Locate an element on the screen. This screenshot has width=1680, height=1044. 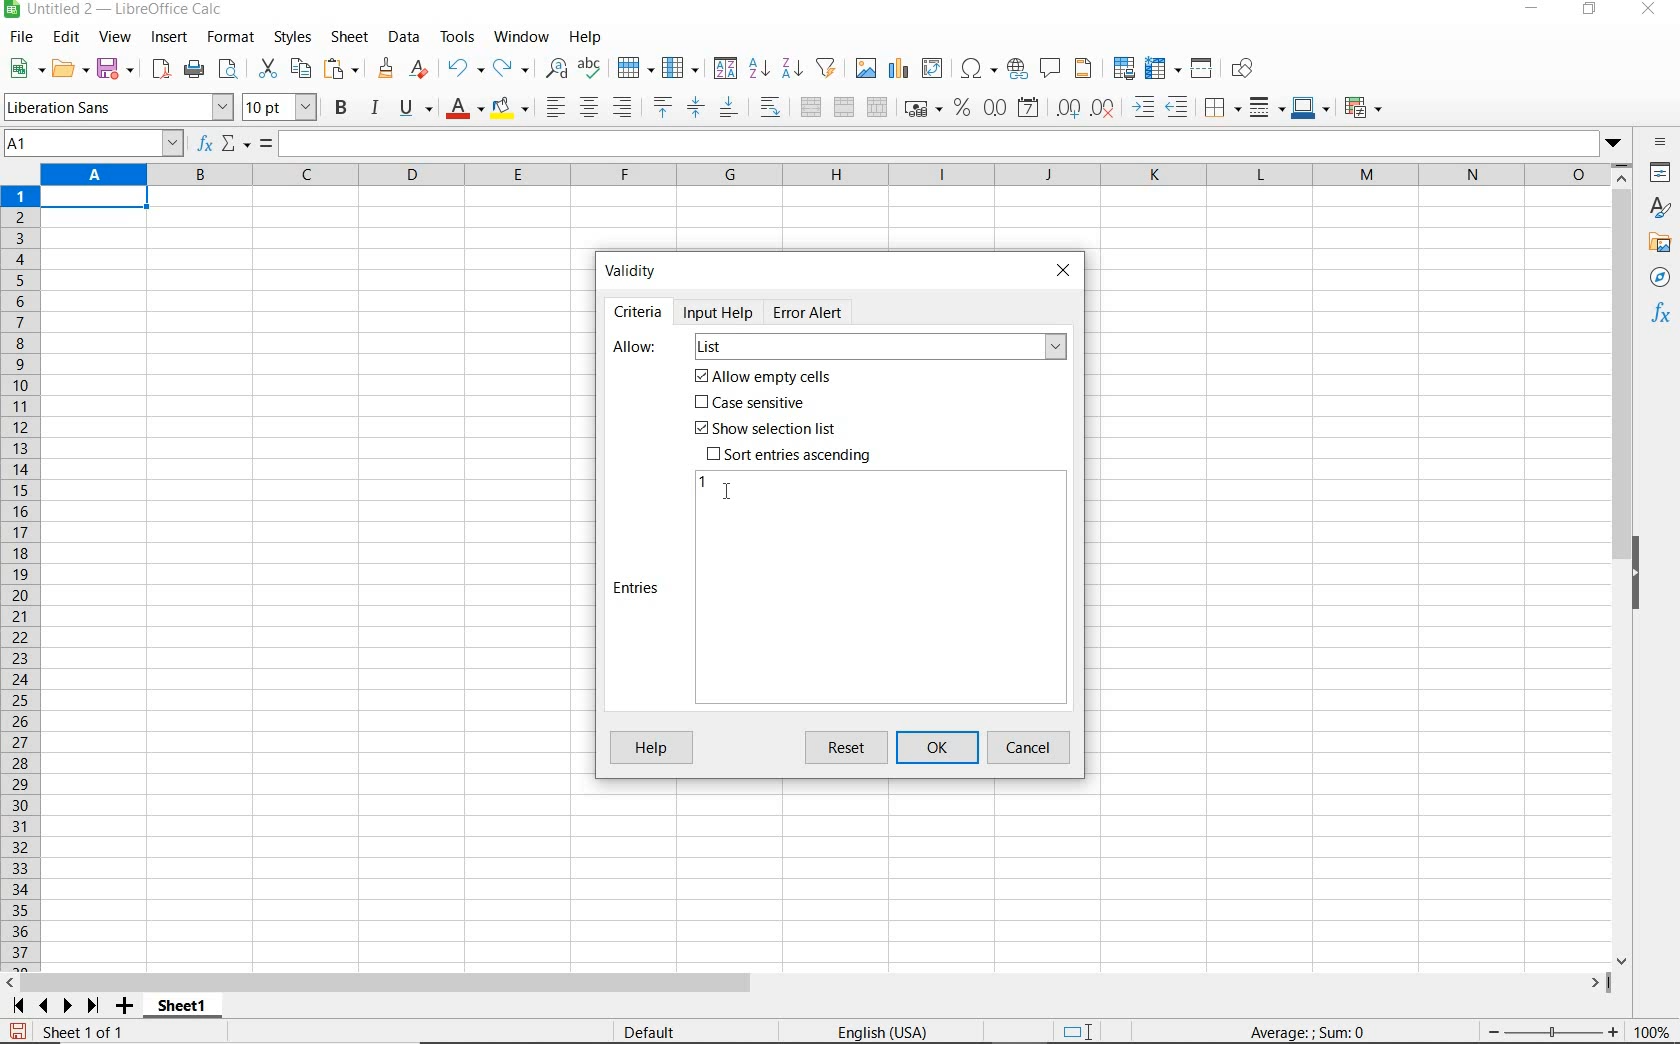
new is located at coordinates (27, 69).